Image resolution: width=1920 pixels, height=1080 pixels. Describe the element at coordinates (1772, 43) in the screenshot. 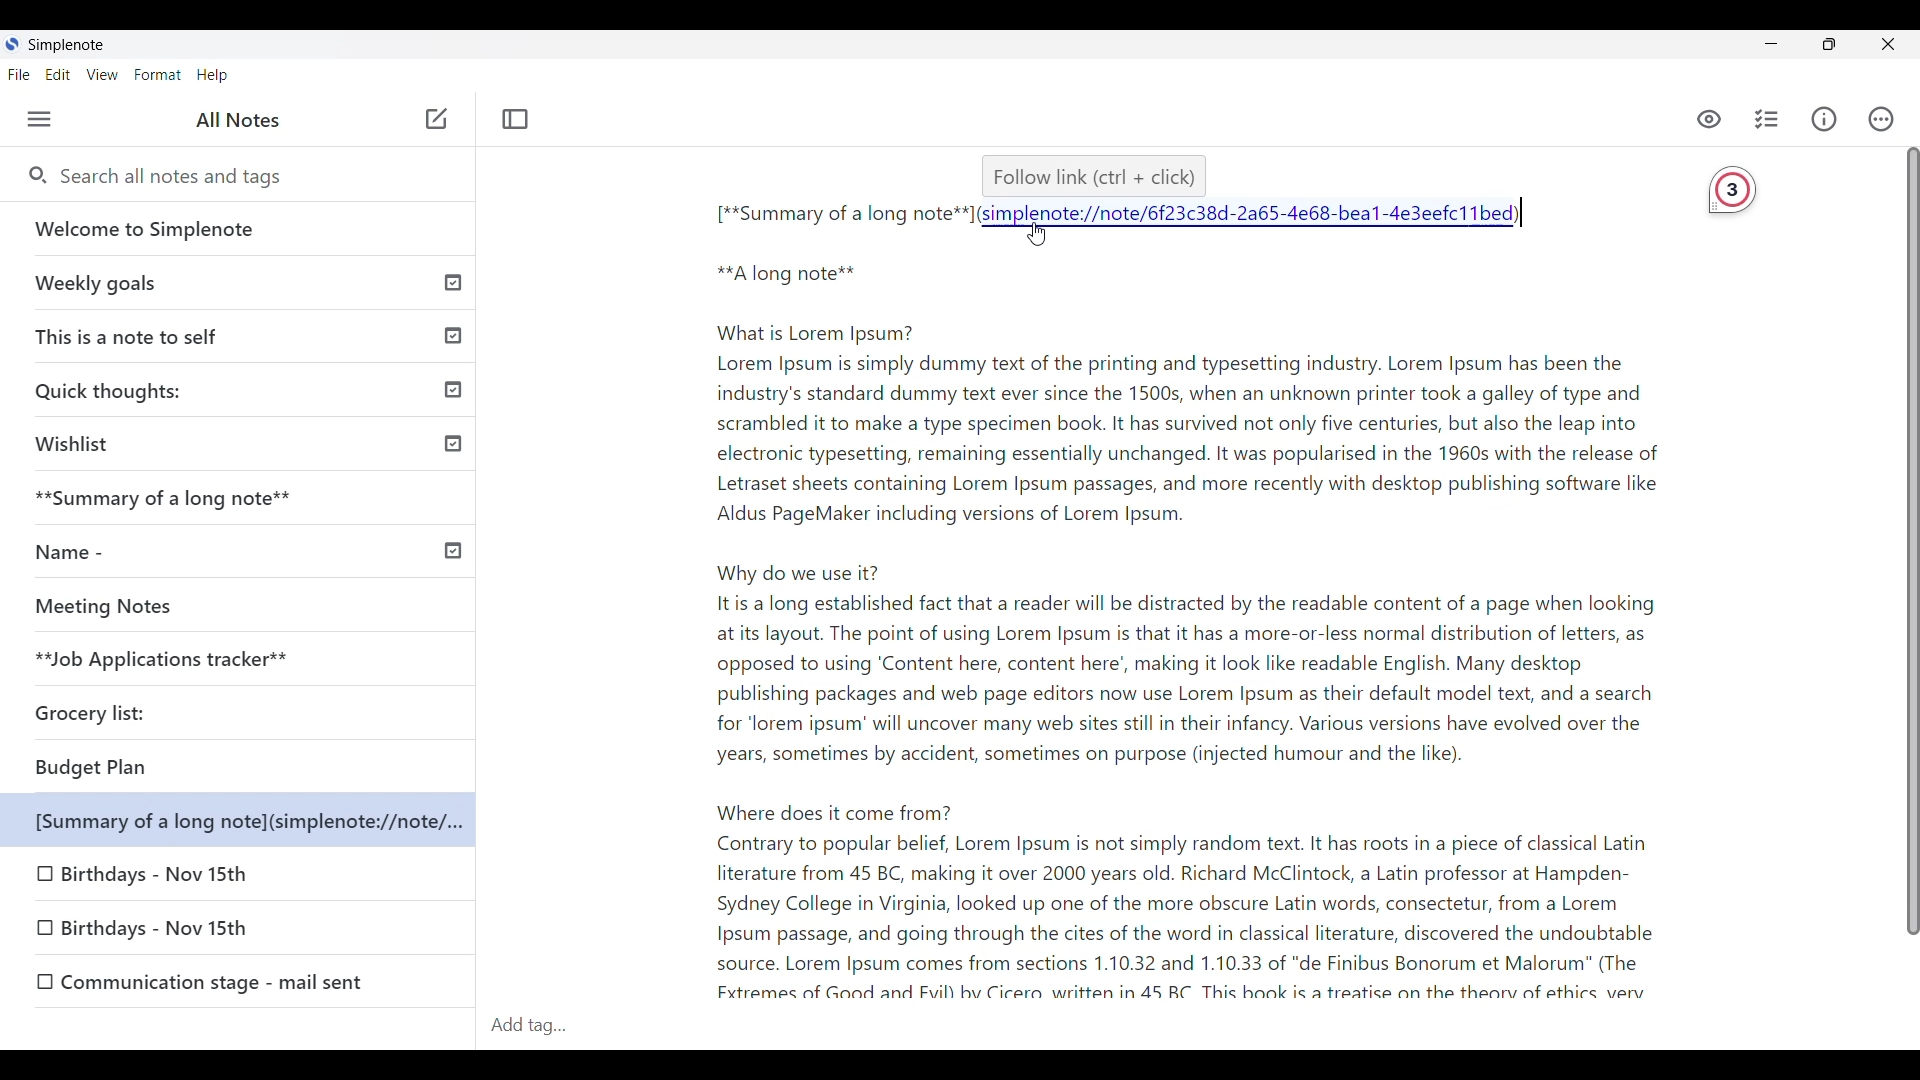

I see `Minimize` at that location.